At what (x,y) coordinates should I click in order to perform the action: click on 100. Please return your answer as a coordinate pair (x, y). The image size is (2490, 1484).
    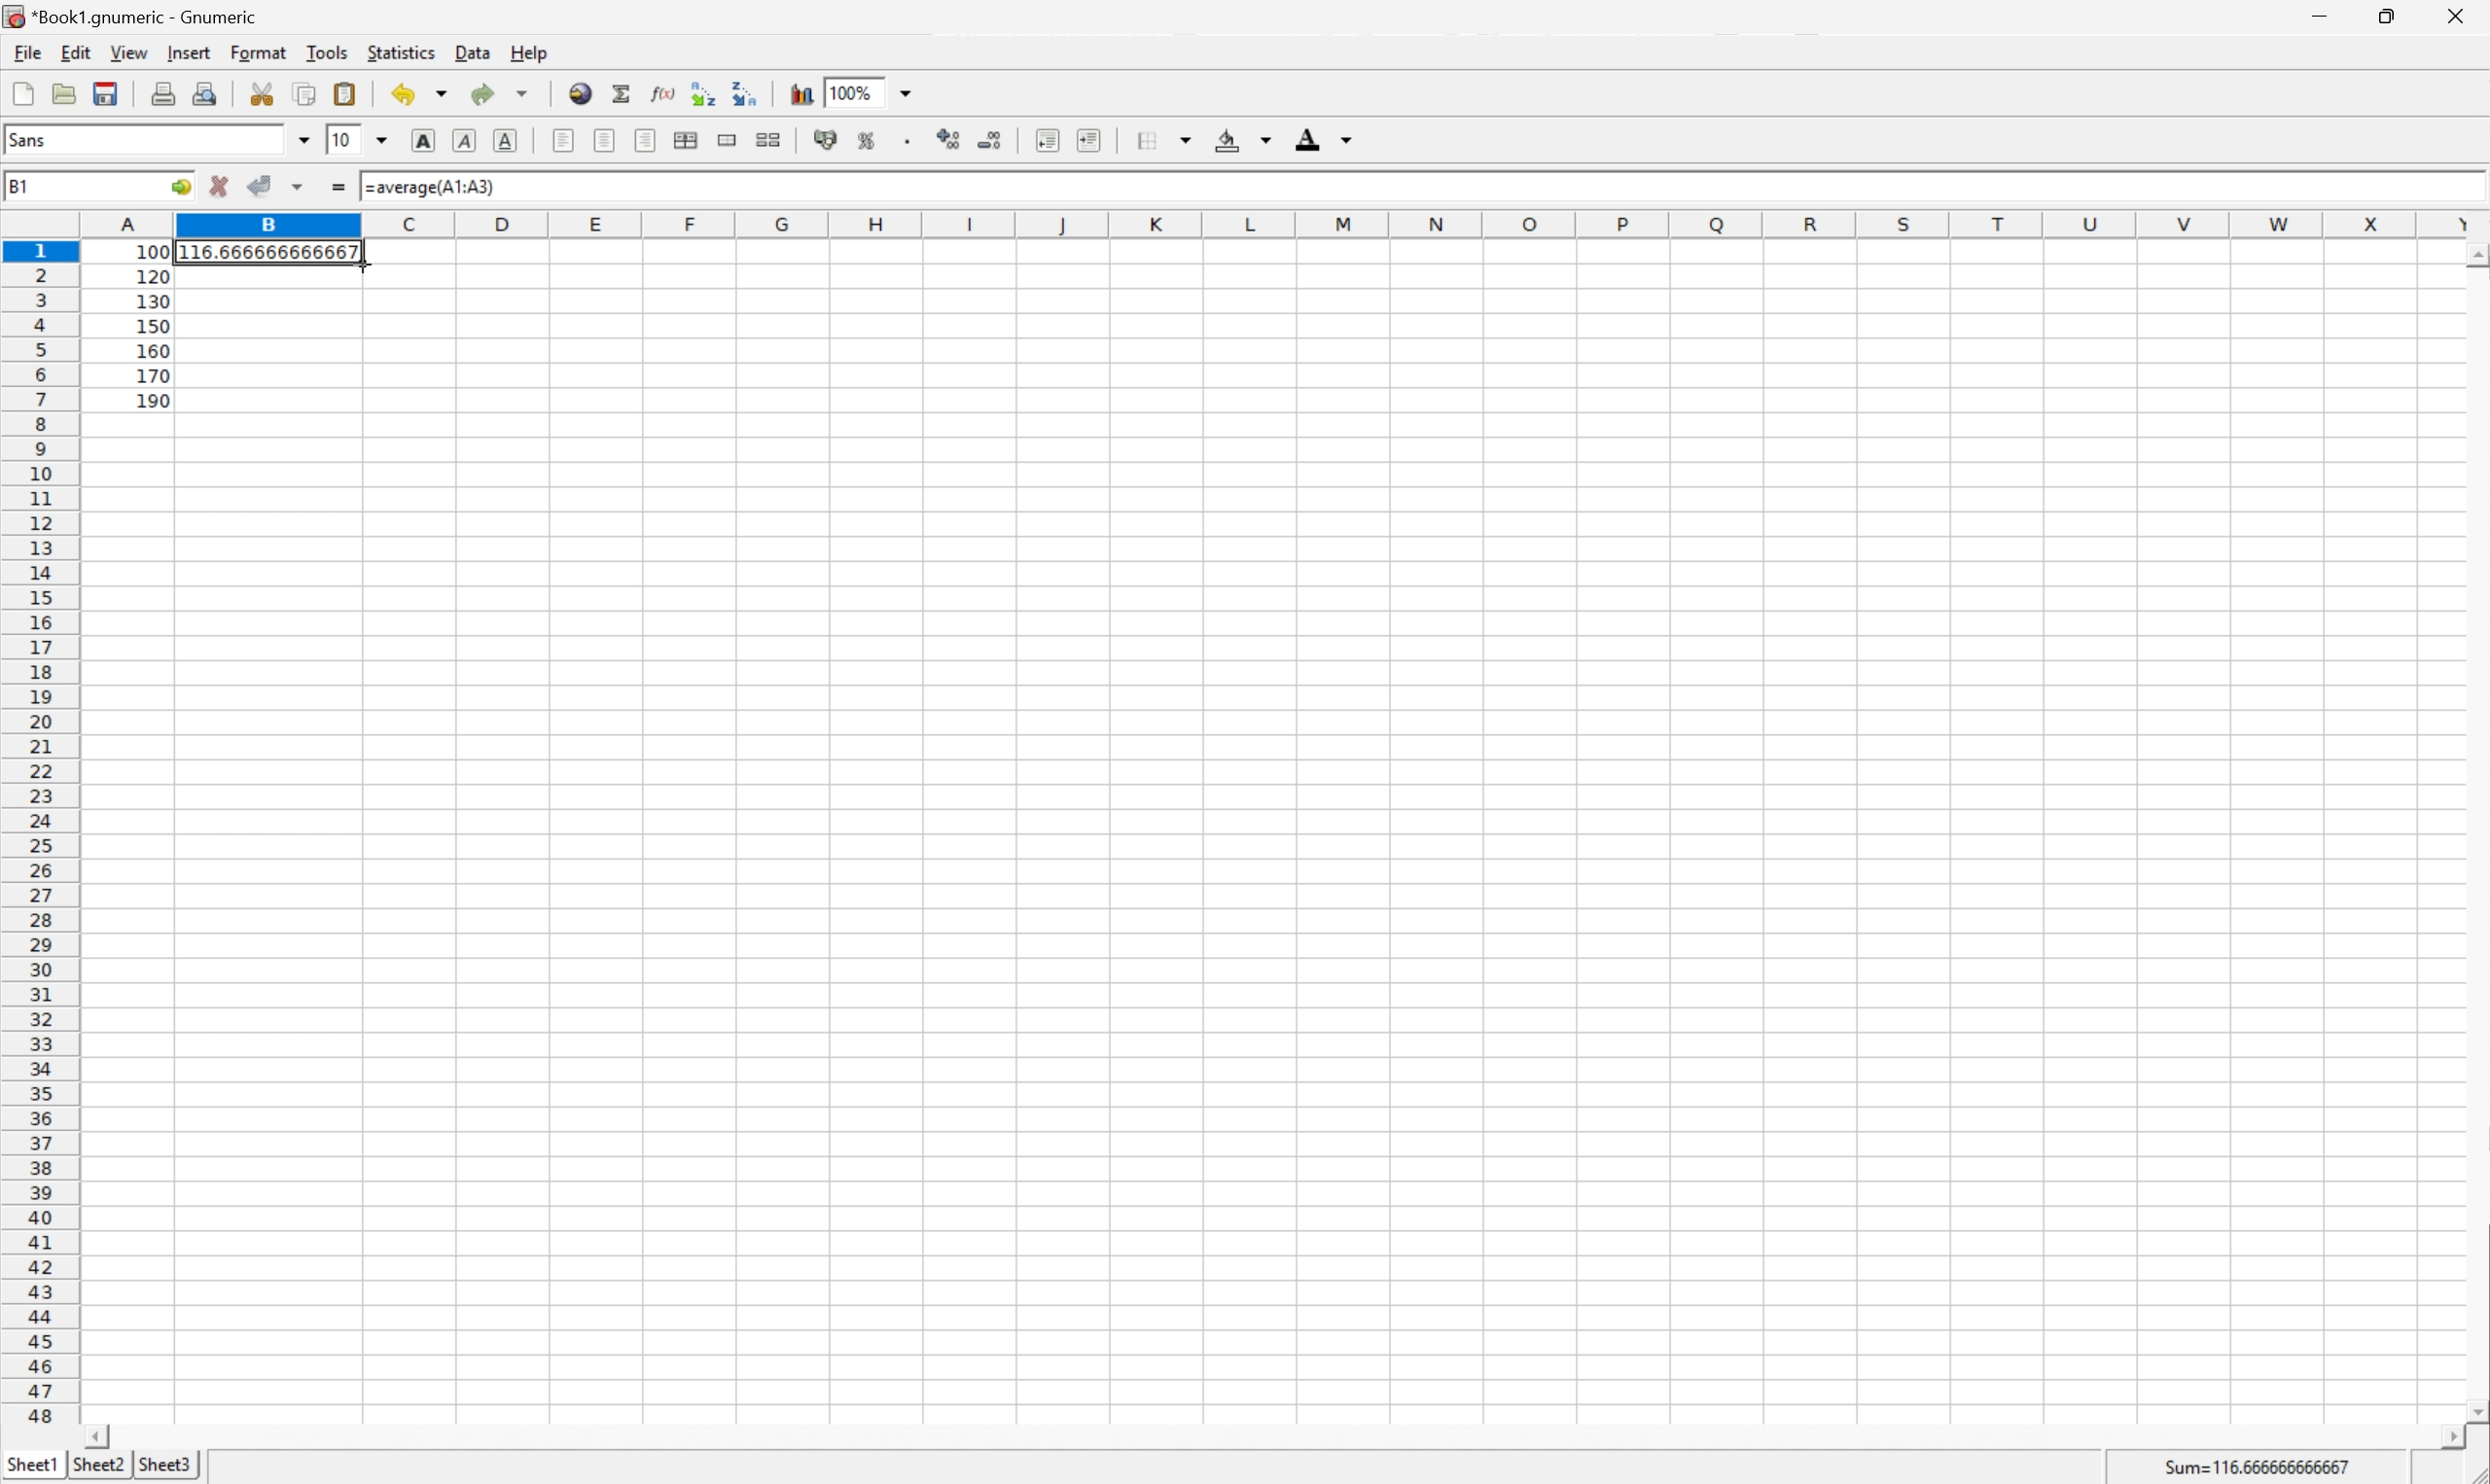
    Looking at the image, I should click on (153, 250).